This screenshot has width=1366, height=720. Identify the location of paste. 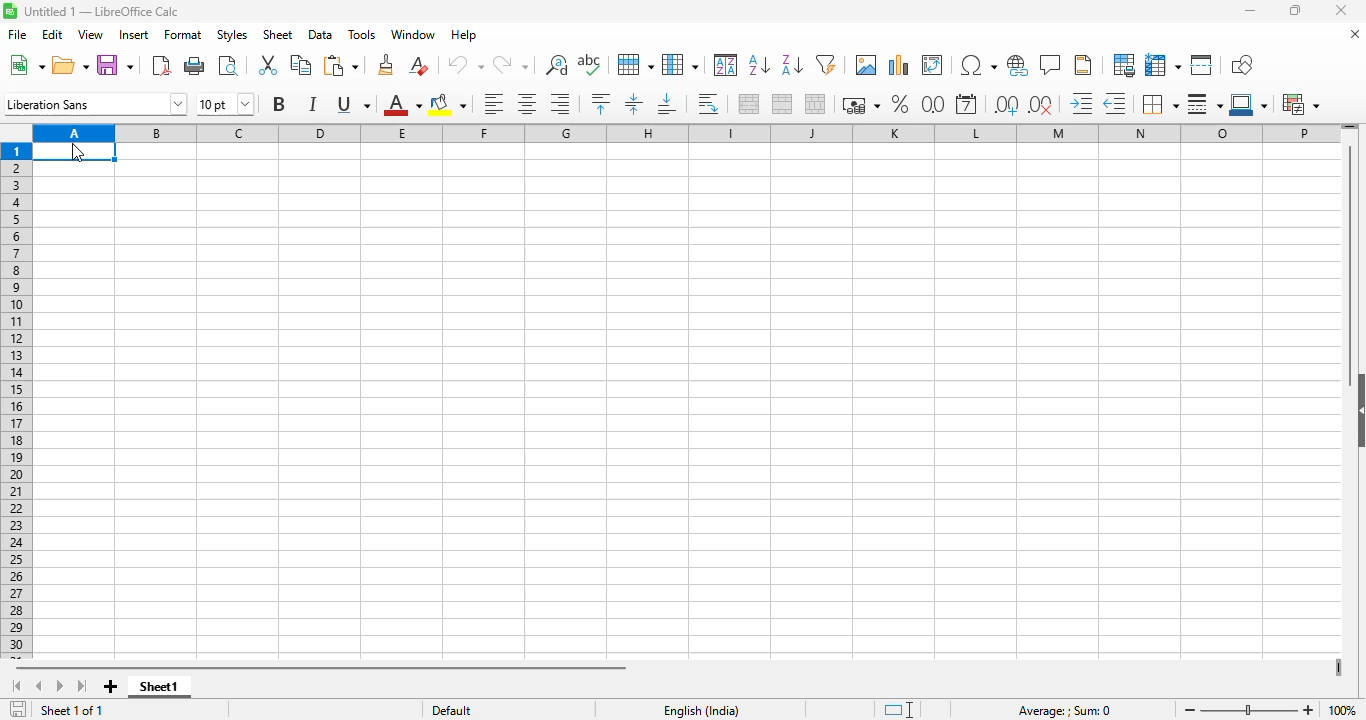
(340, 66).